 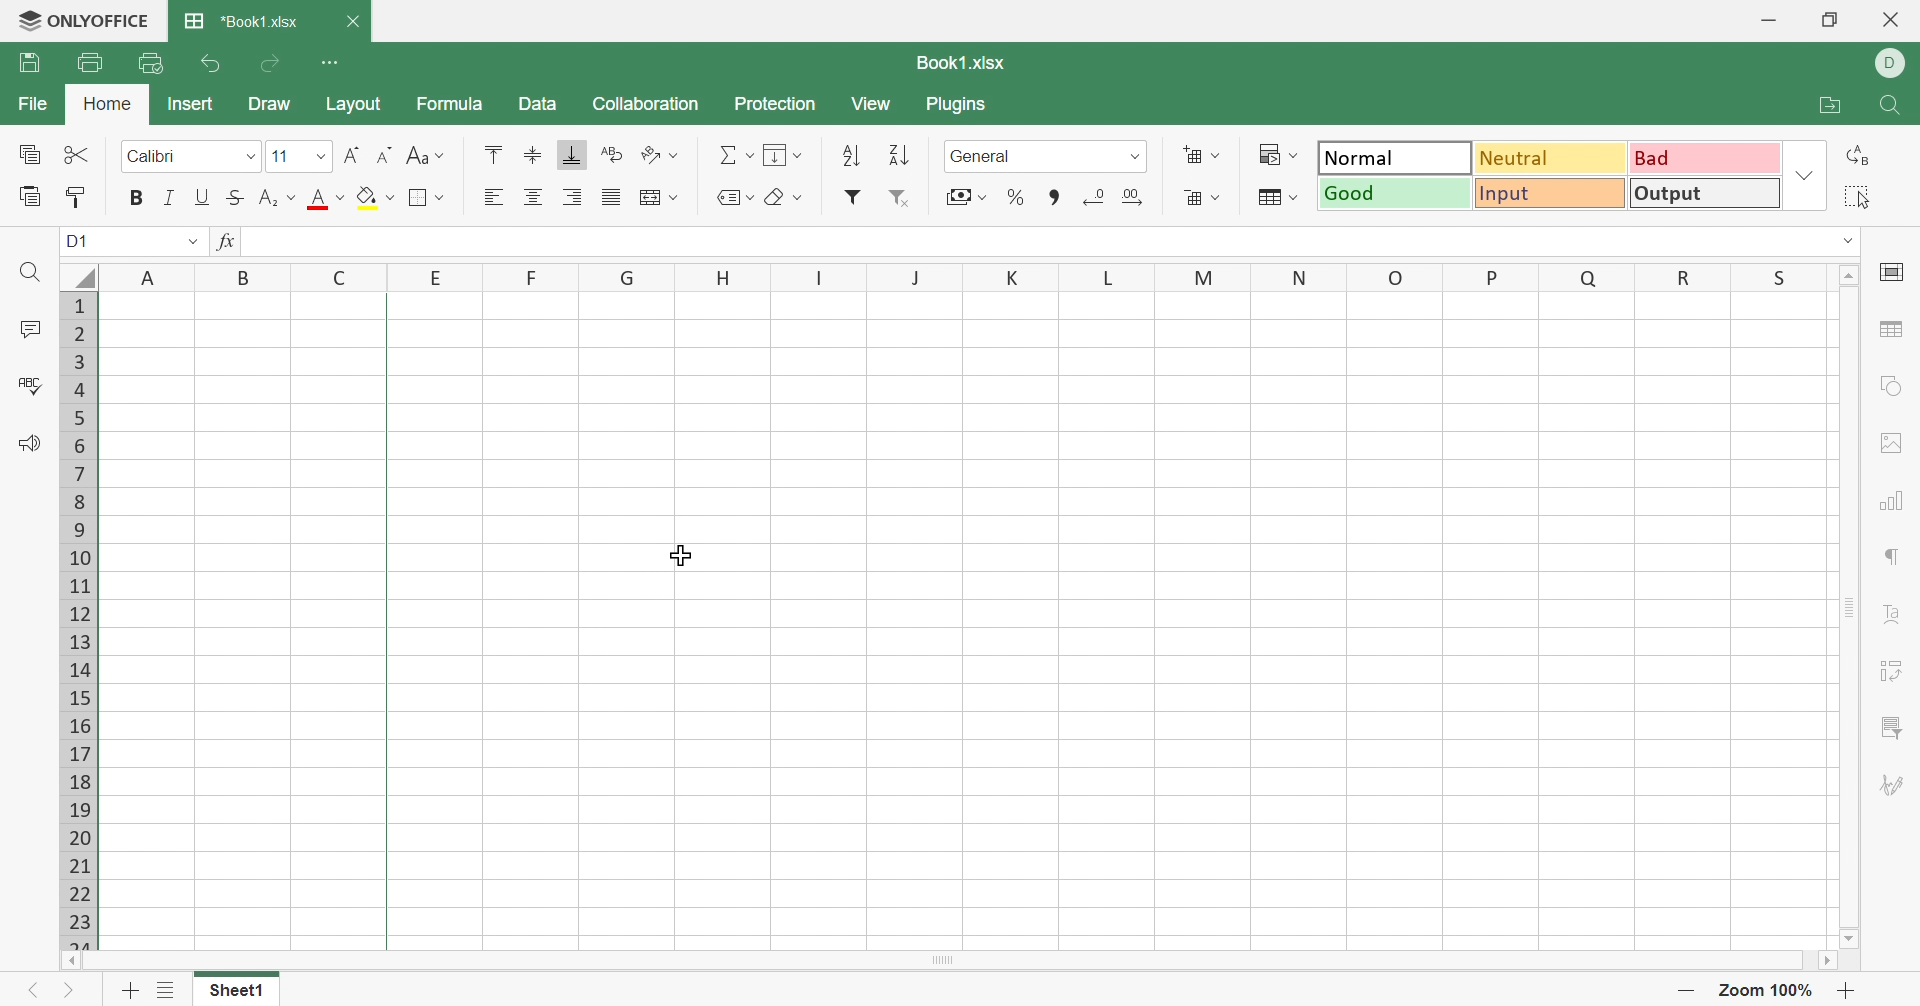 What do you see at coordinates (1391, 156) in the screenshot?
I see `Normal` at bounding box center [1391, 156].